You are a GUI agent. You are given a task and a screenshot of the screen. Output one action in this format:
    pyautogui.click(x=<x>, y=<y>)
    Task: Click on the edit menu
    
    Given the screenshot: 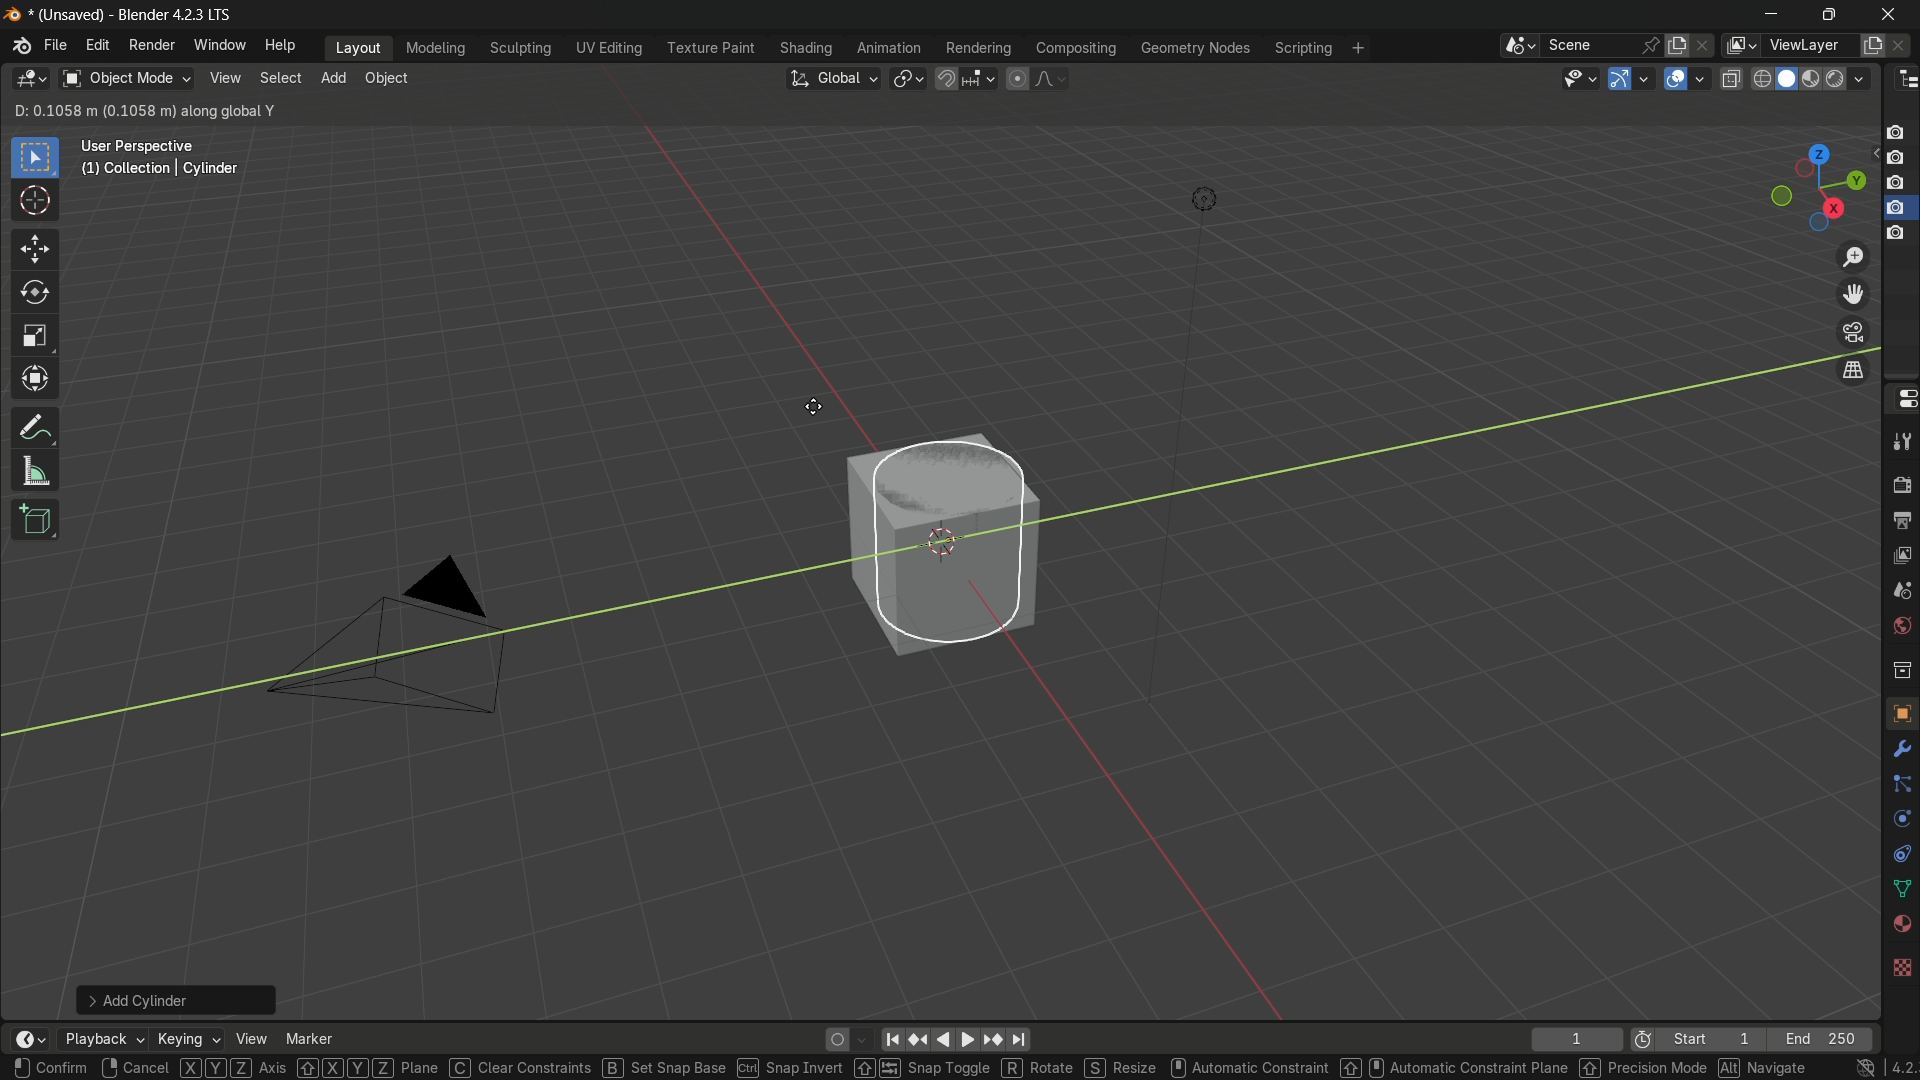 What is the action you would take?
    pyautogui.click(x=97, y=46)
    